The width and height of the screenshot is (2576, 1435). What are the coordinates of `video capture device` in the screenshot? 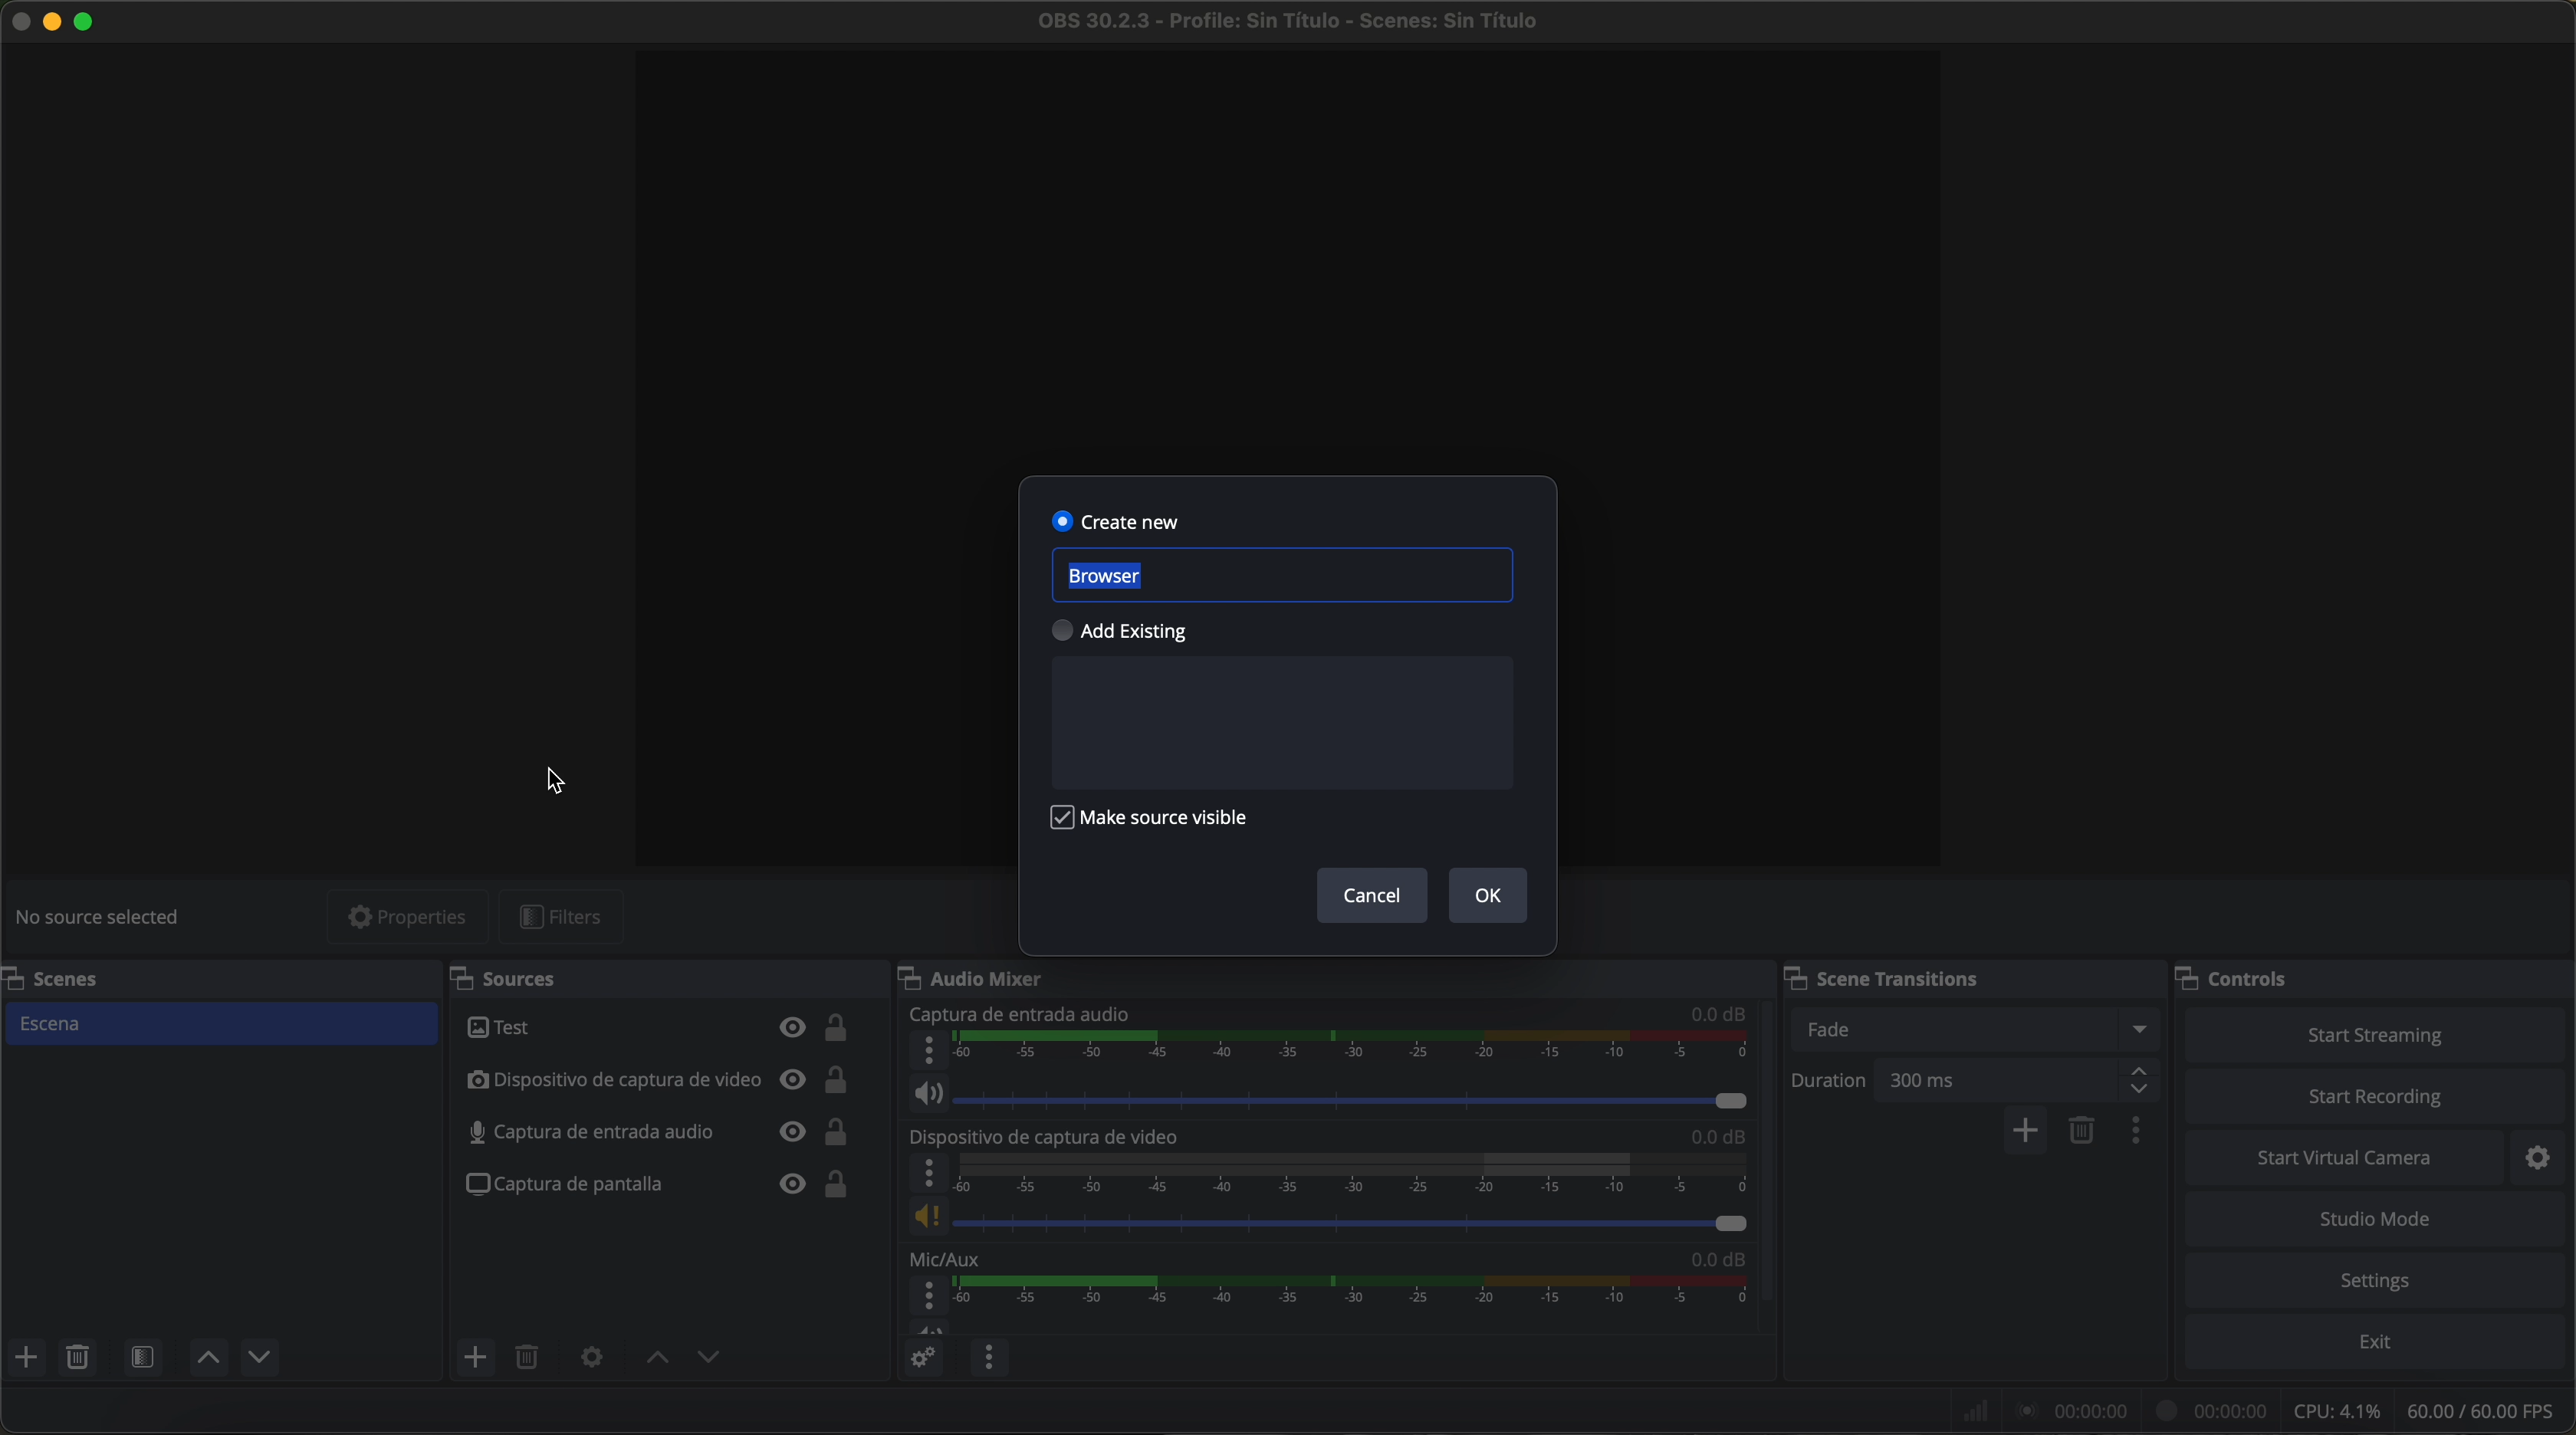 It's located at (662, 1081).